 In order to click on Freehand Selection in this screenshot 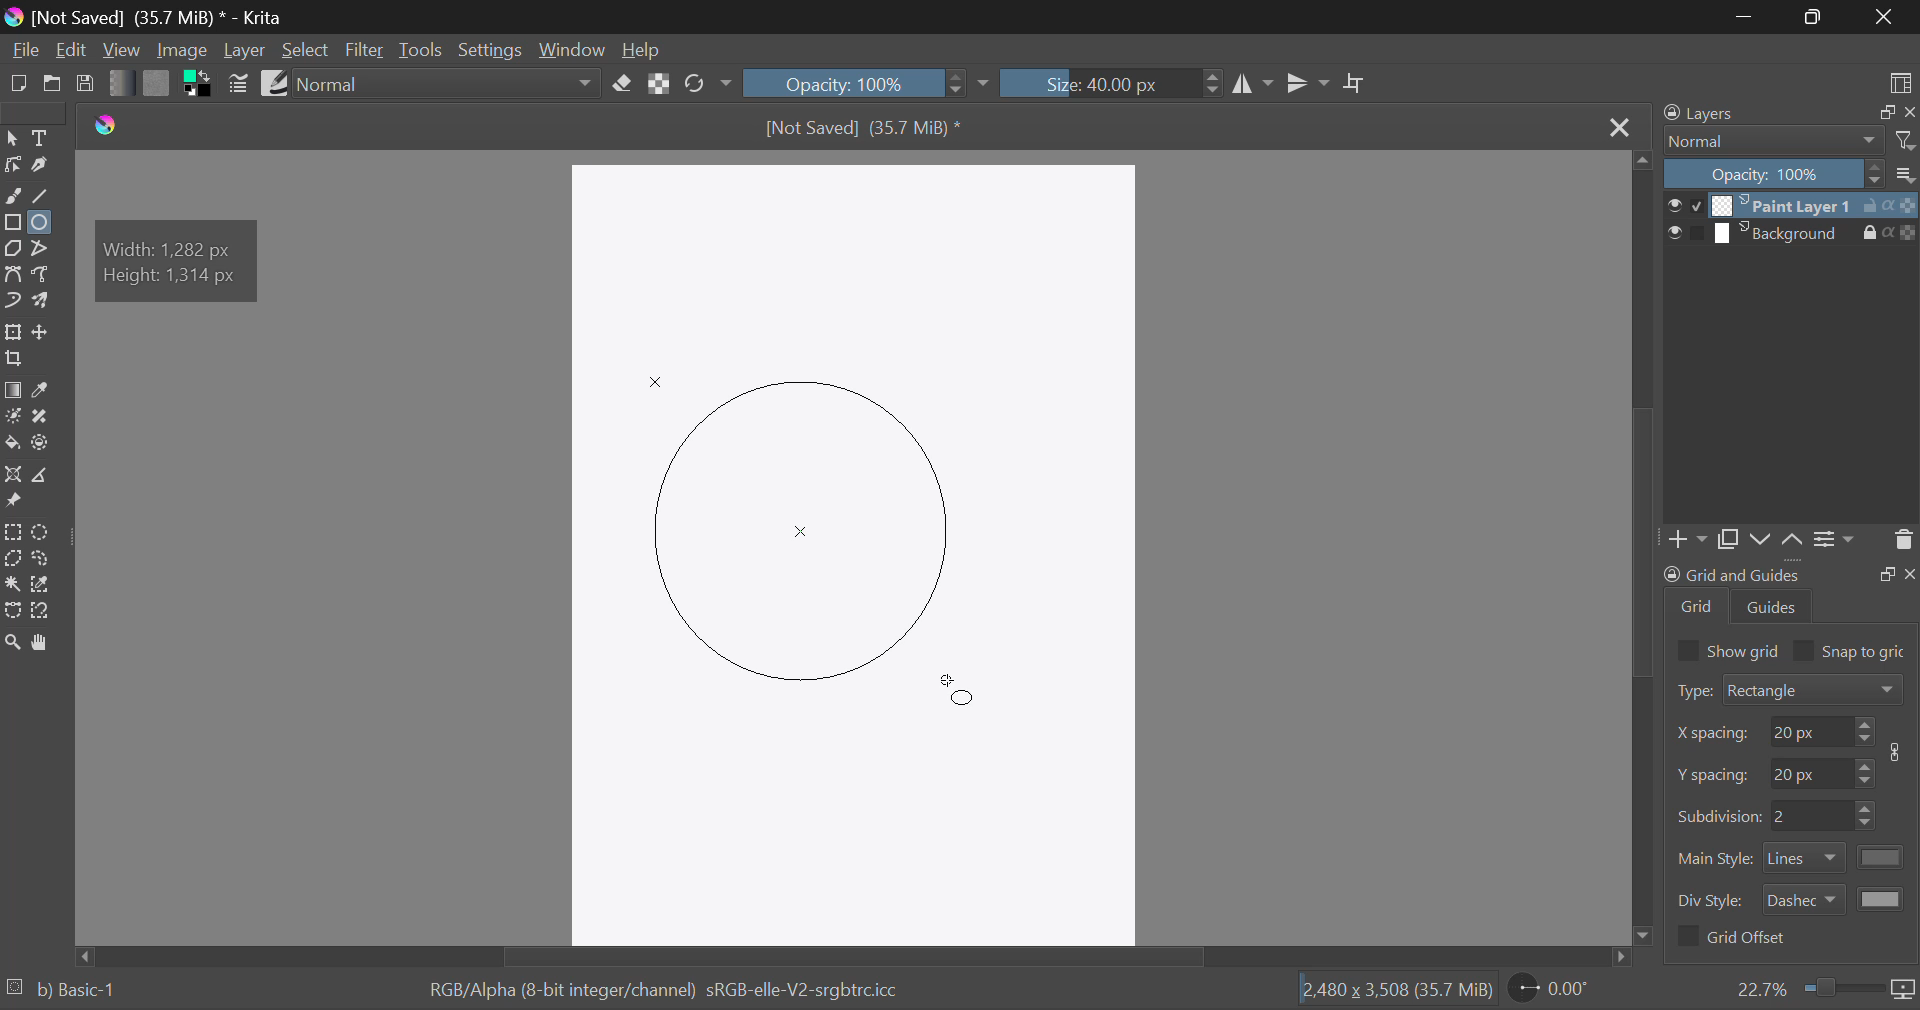, I will do `click(42, 561)`.